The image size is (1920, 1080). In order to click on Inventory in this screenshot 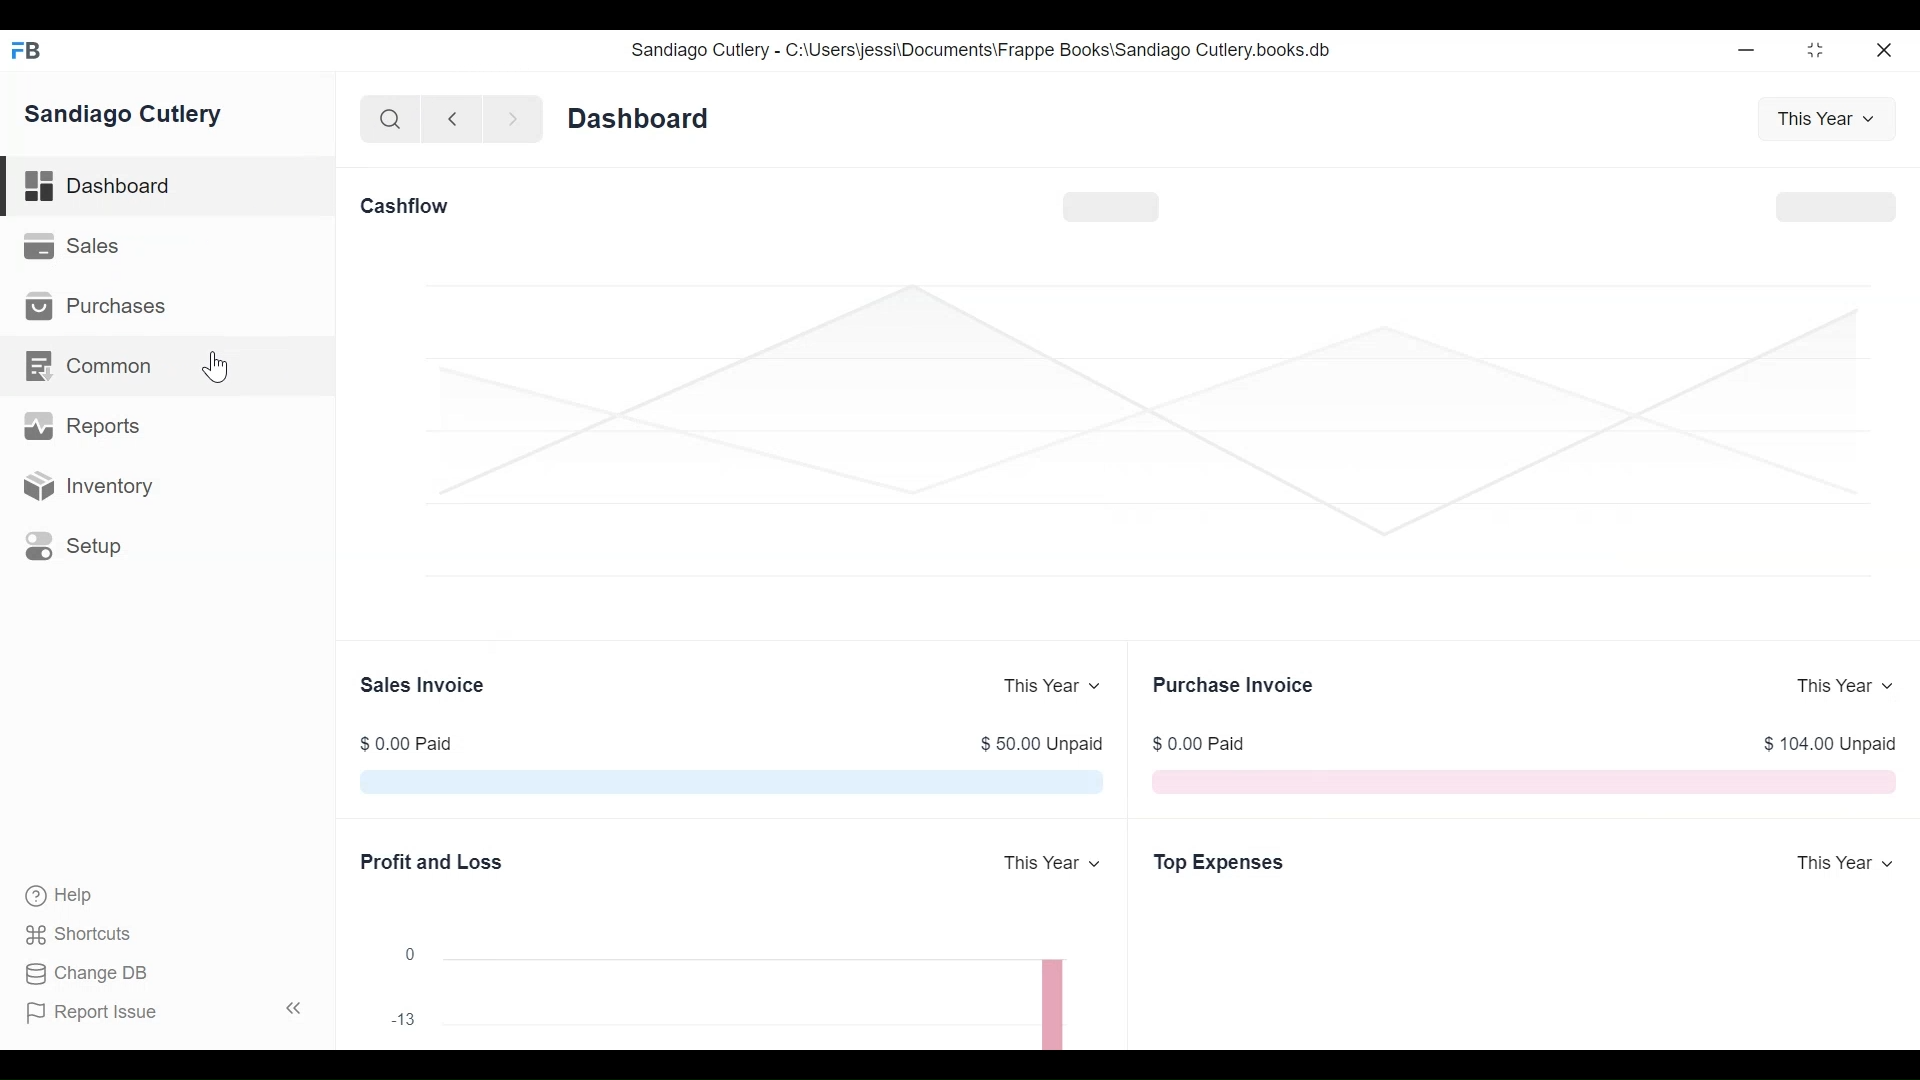, I will do `click(90, 486)`.